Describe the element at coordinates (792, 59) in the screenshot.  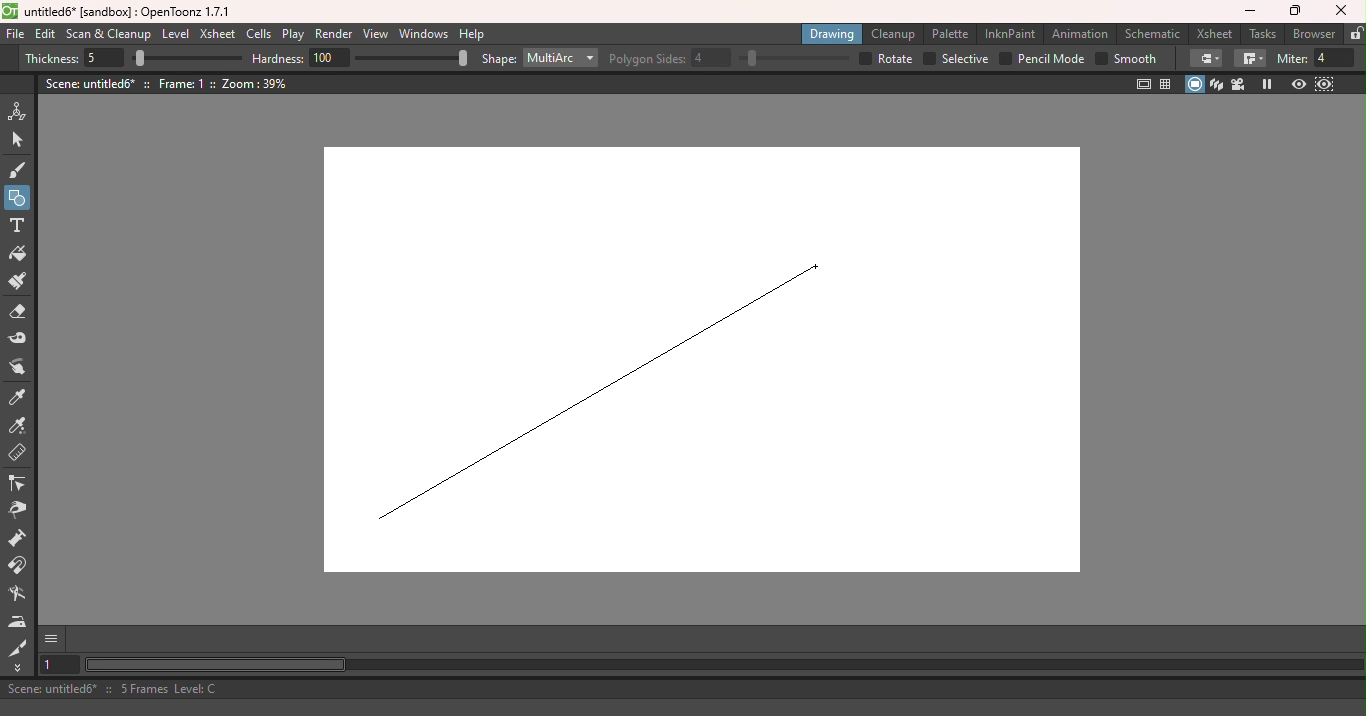
I see `Polygon sides bar` at that location.